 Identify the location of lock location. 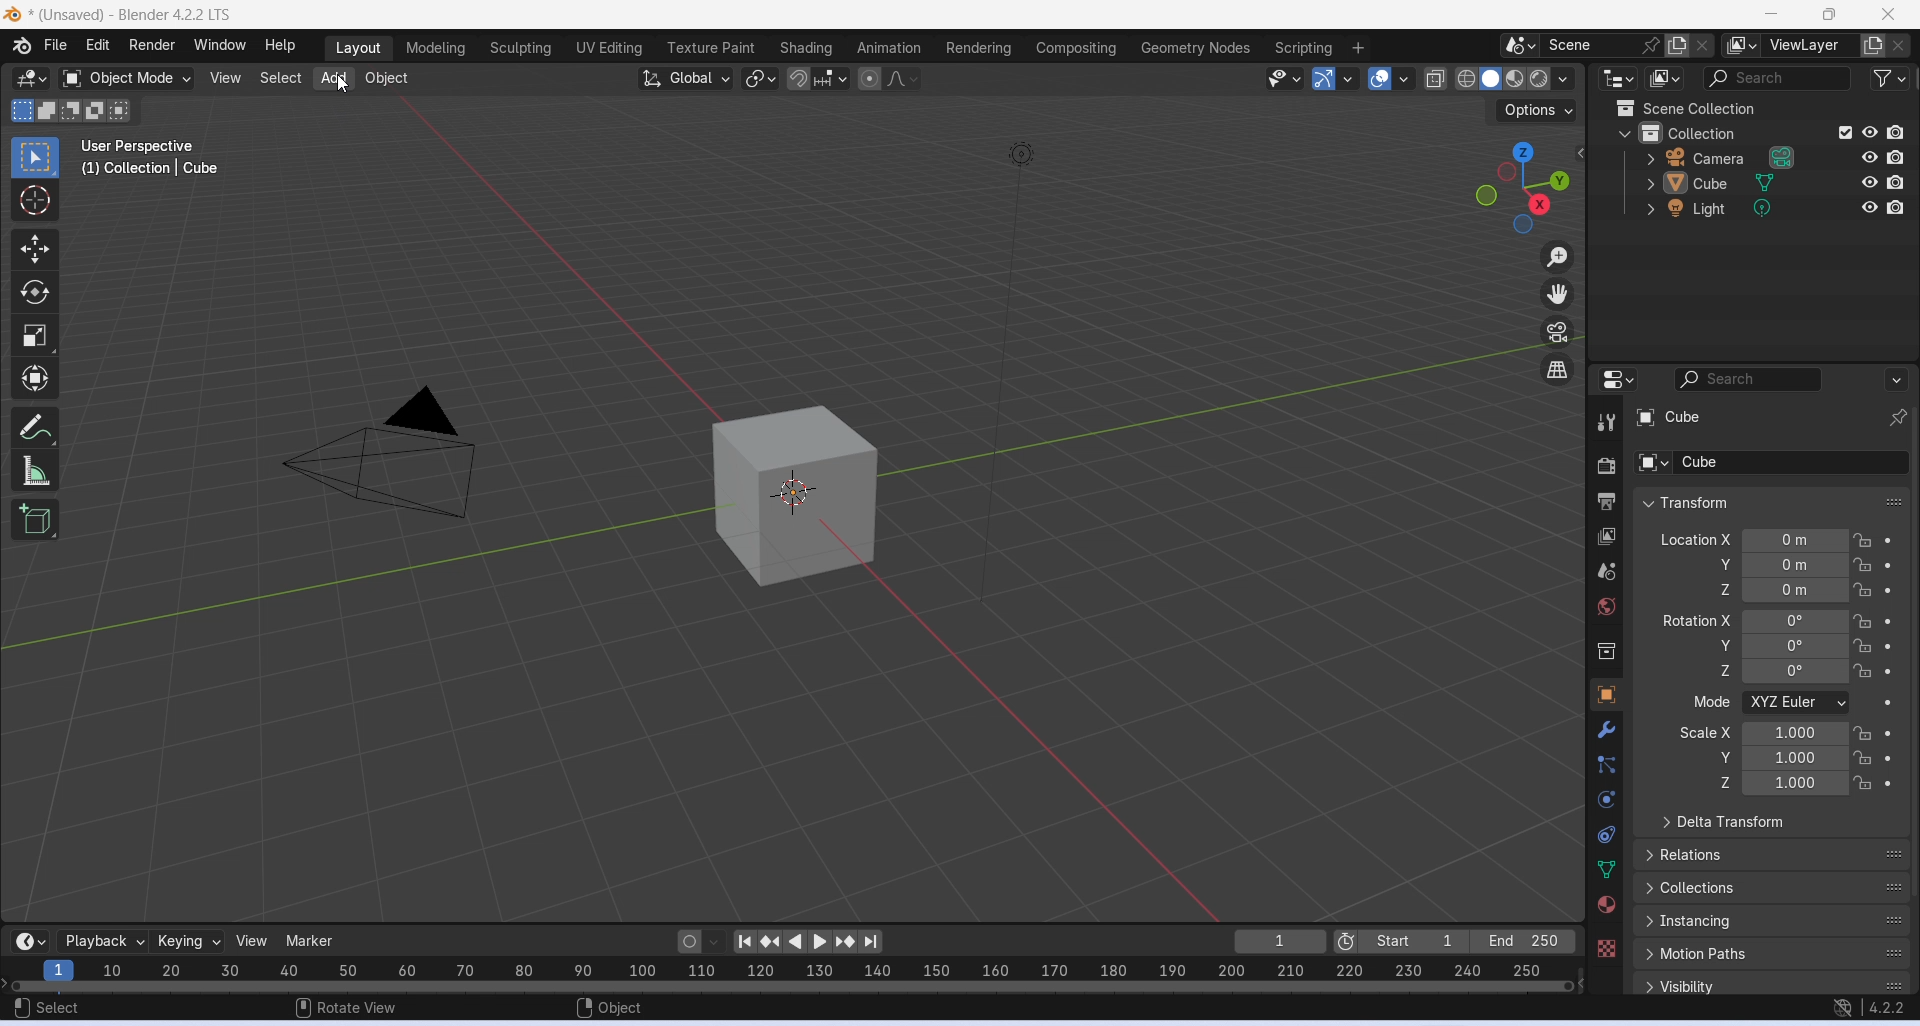
(1863, 757).